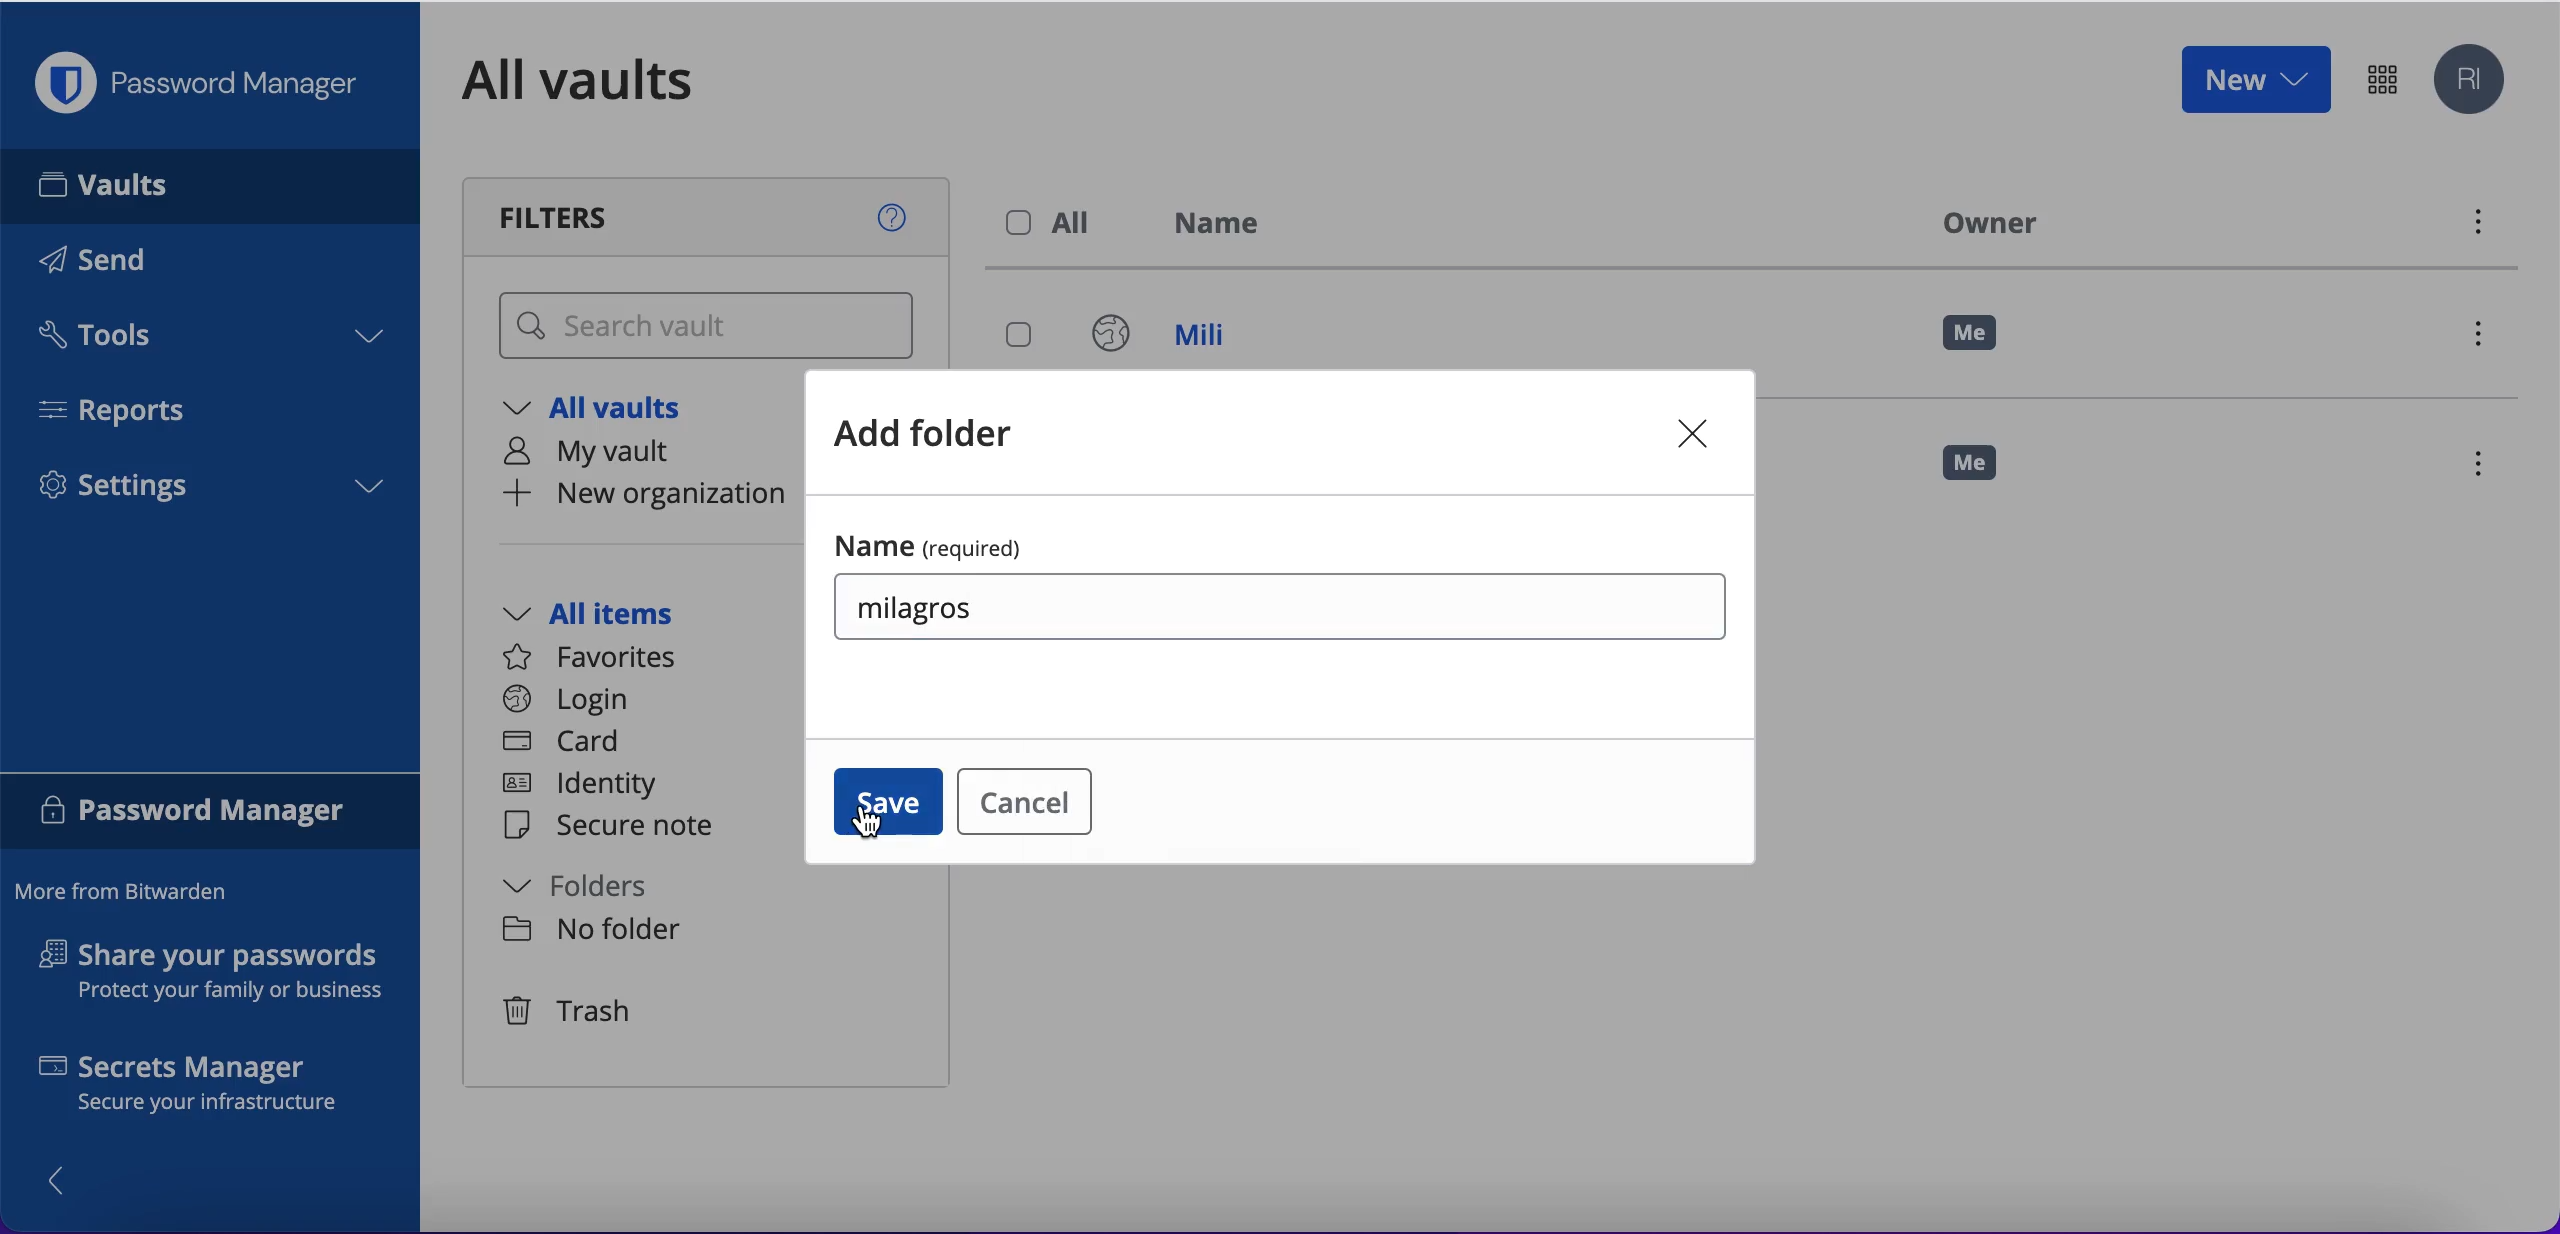  Describe the element at coordinates (1021, 799) in the screenshot. I see `cancel` at that location.